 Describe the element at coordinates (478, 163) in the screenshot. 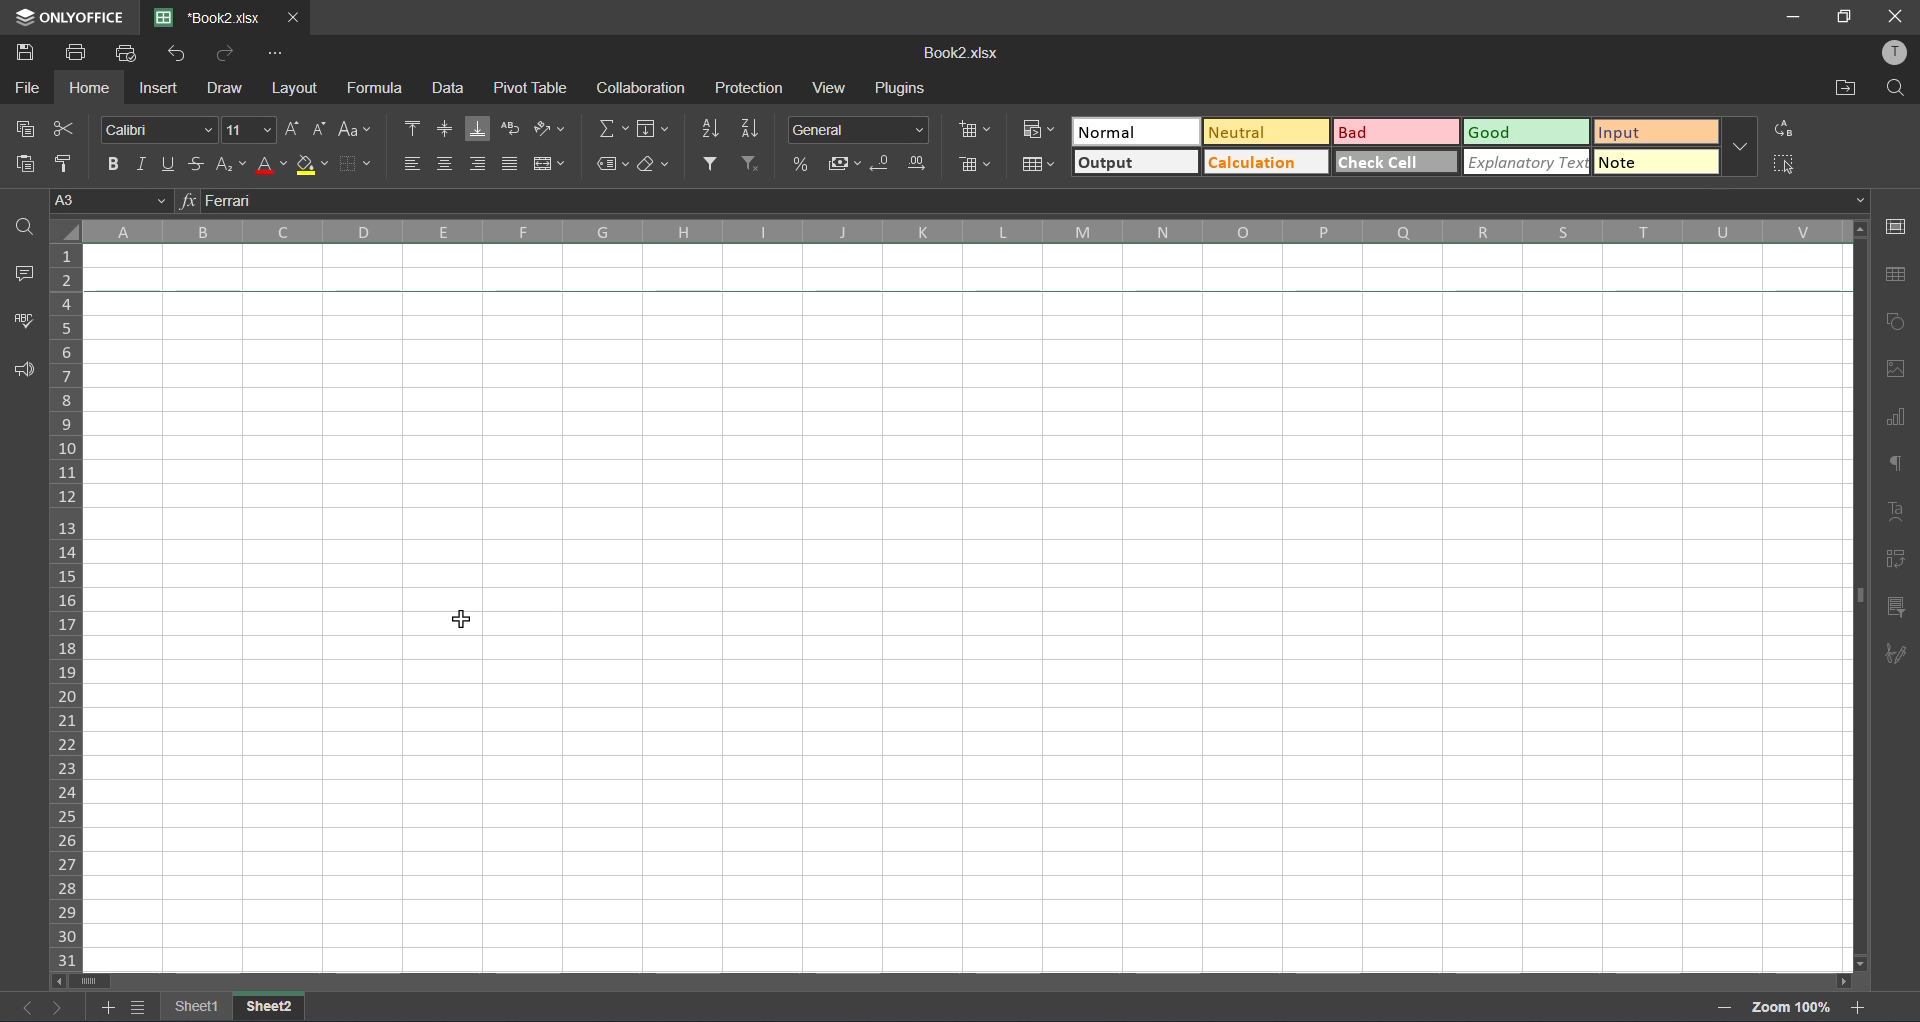

I see `align right` at that location.